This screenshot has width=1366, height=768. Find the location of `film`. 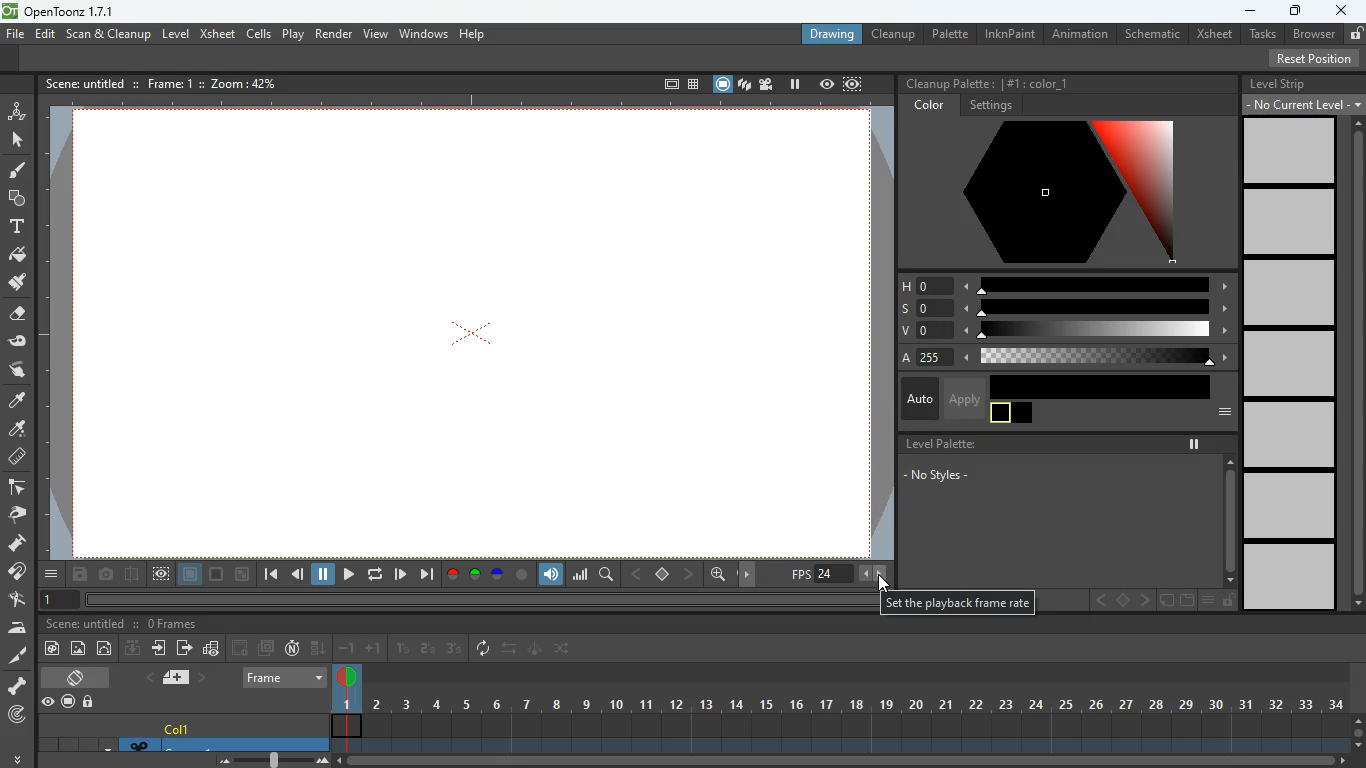

film is located at coordinates (766, 84).